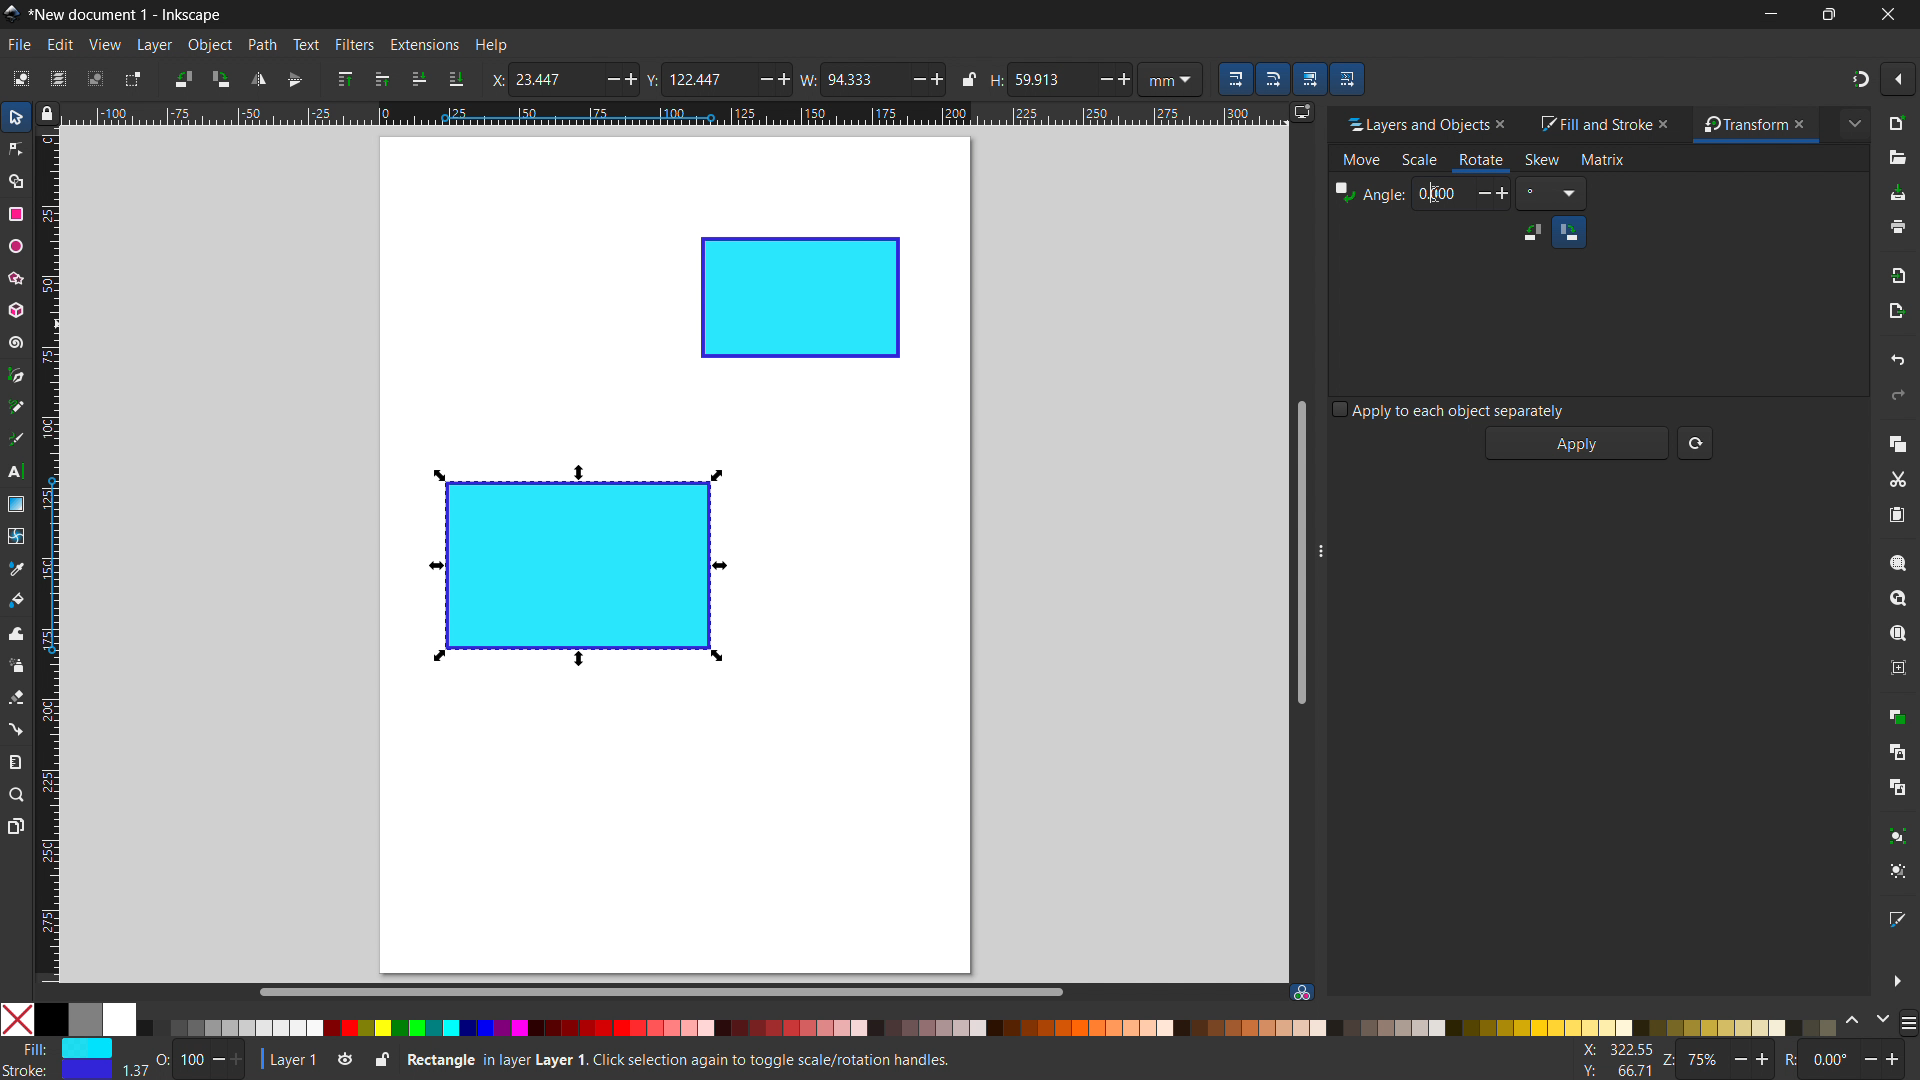 The height and width of the screenshot is (1080, 1920). Describe the element at coordinates (1419, 161) in the screenshot. I see `scale` at that location.